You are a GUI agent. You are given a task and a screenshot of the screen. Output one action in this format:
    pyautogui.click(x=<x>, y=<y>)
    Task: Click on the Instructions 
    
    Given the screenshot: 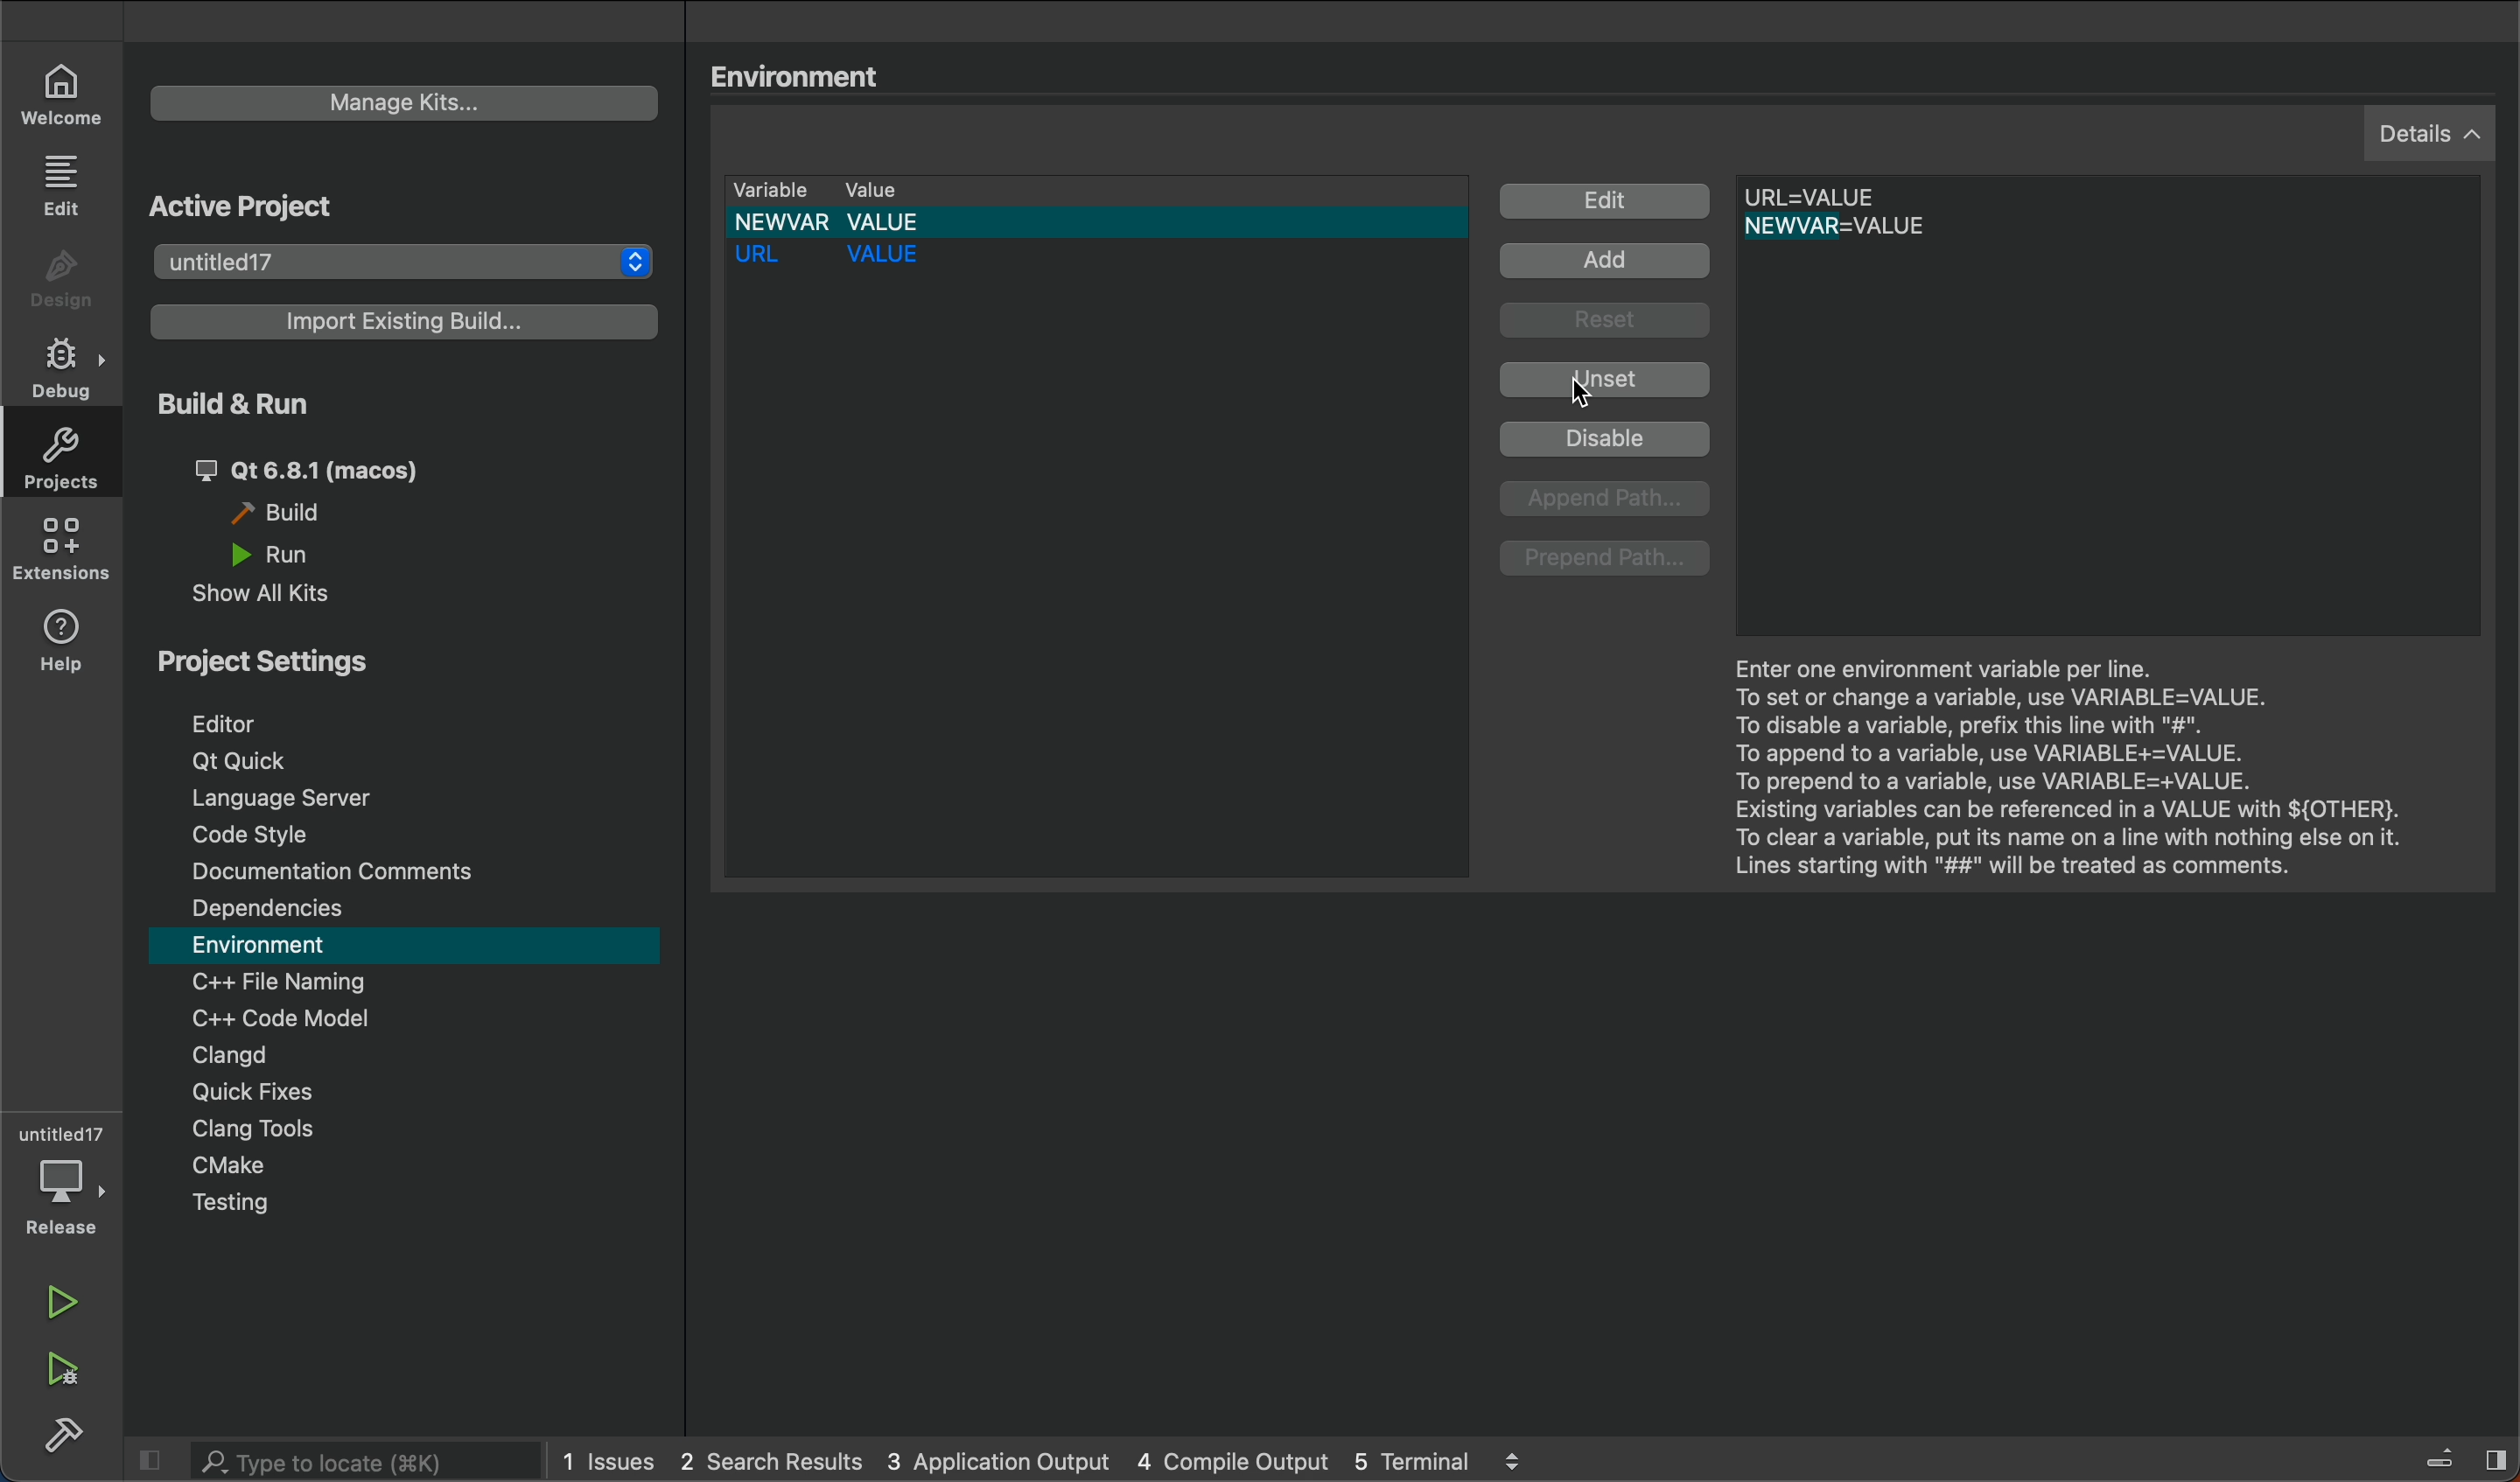 What is the action you would take?
    pyautogui.click(x=2064, y=771)
    